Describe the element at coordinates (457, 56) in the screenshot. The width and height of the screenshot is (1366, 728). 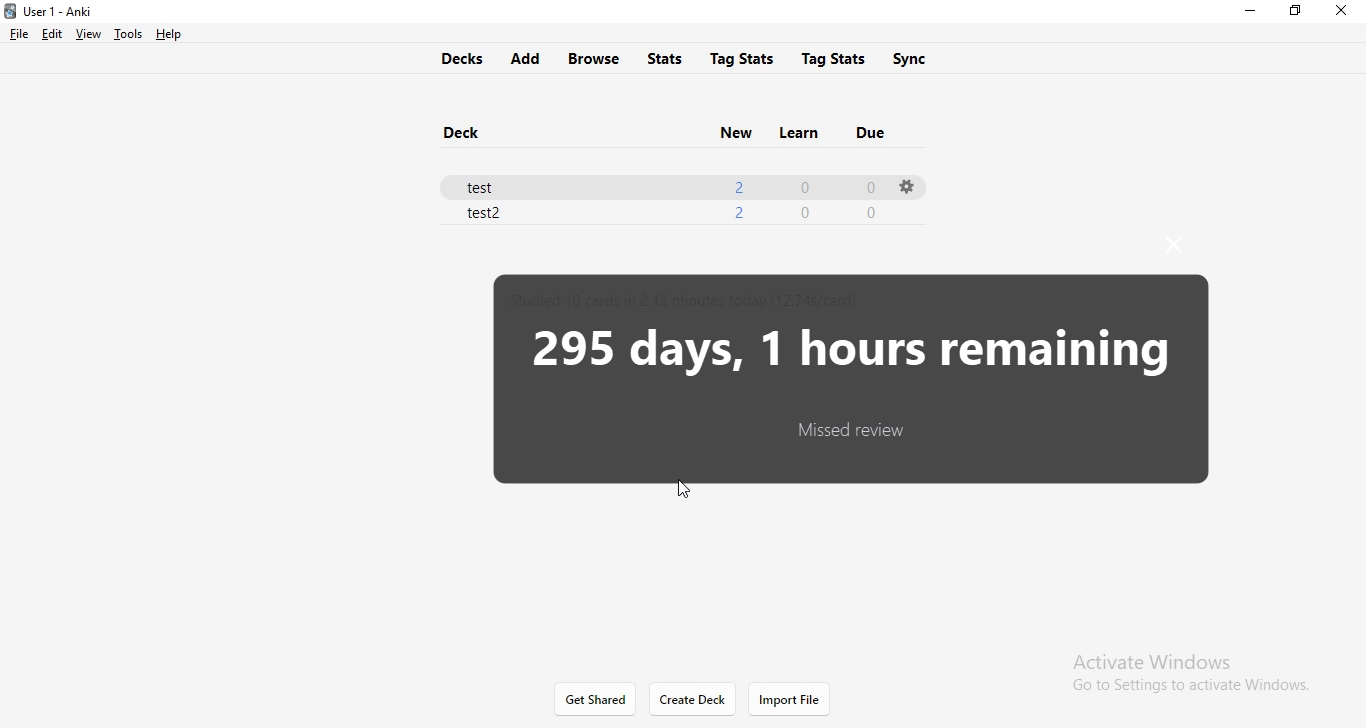
I see `decks` at that location.